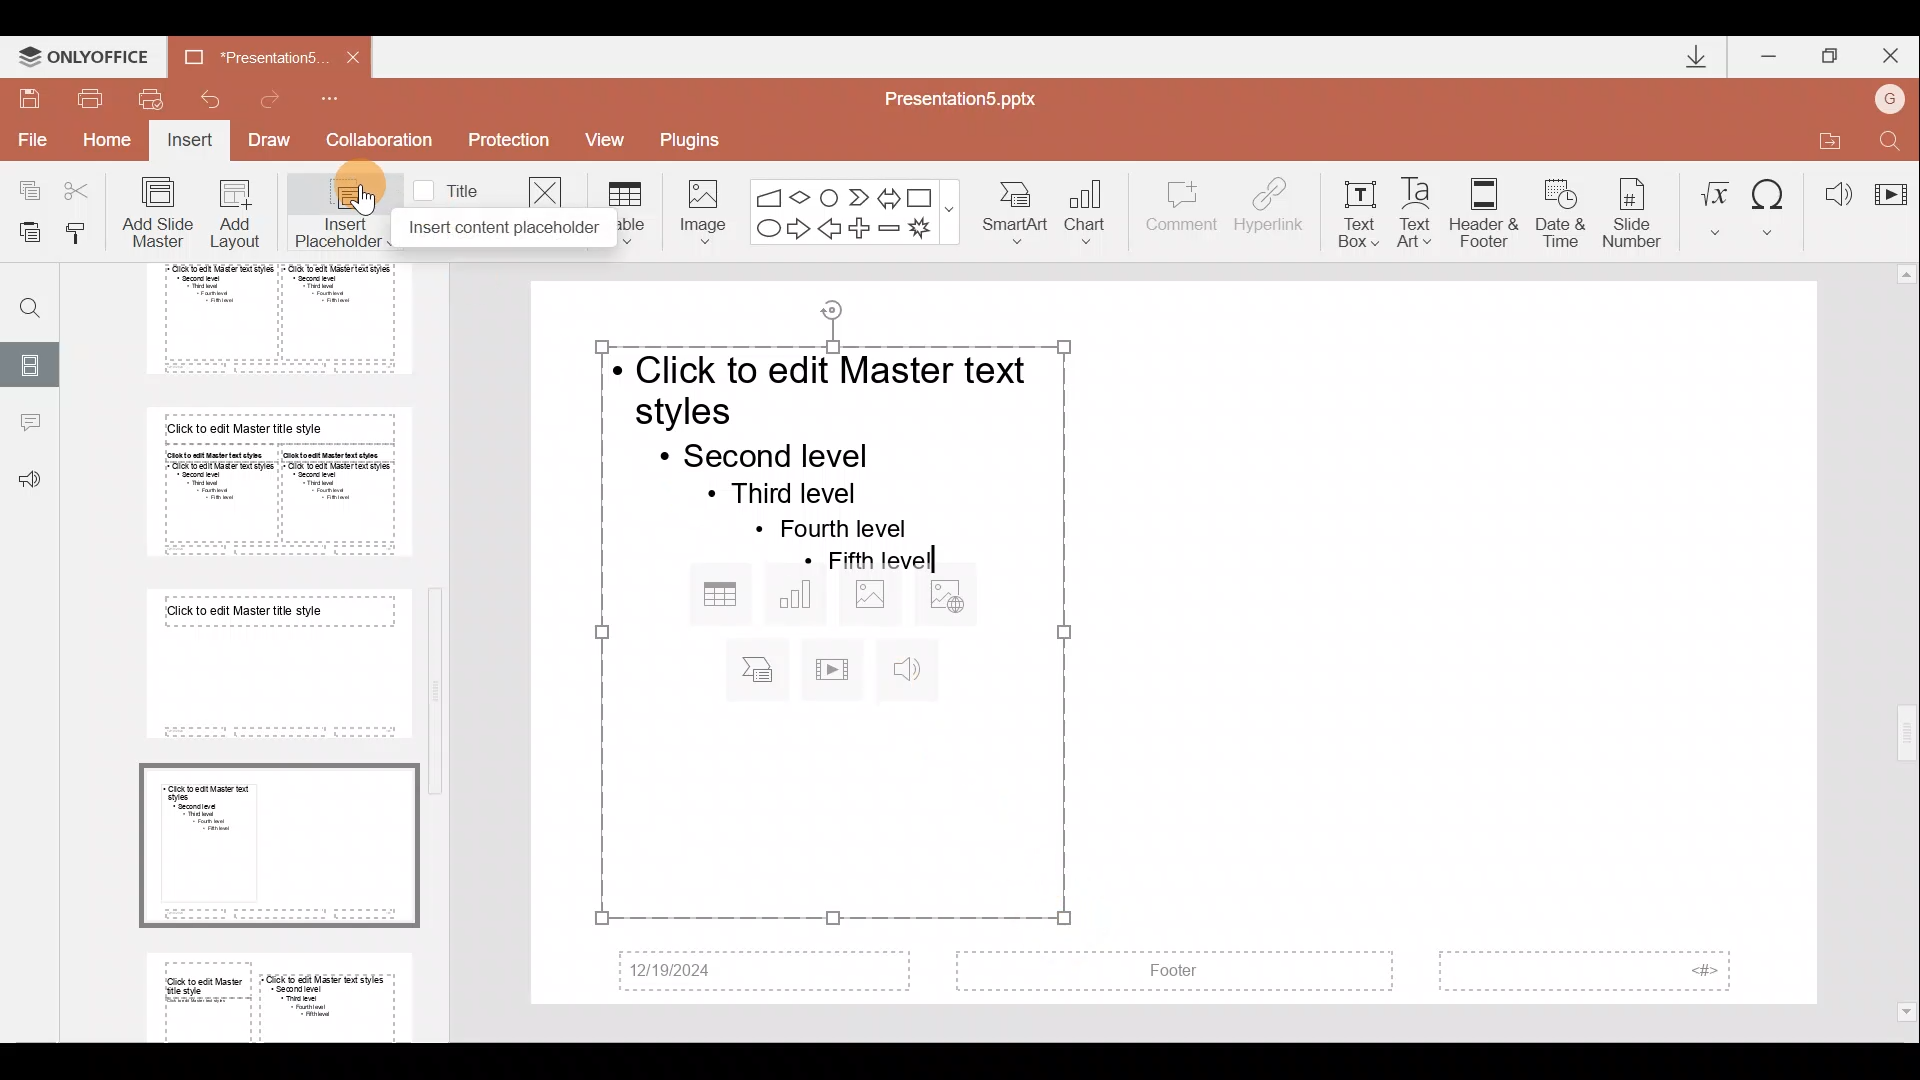 The image size is (1920, 1080). Describe the element at coordinates (508, 143) in the screenshot. I see `Protection` at that location.